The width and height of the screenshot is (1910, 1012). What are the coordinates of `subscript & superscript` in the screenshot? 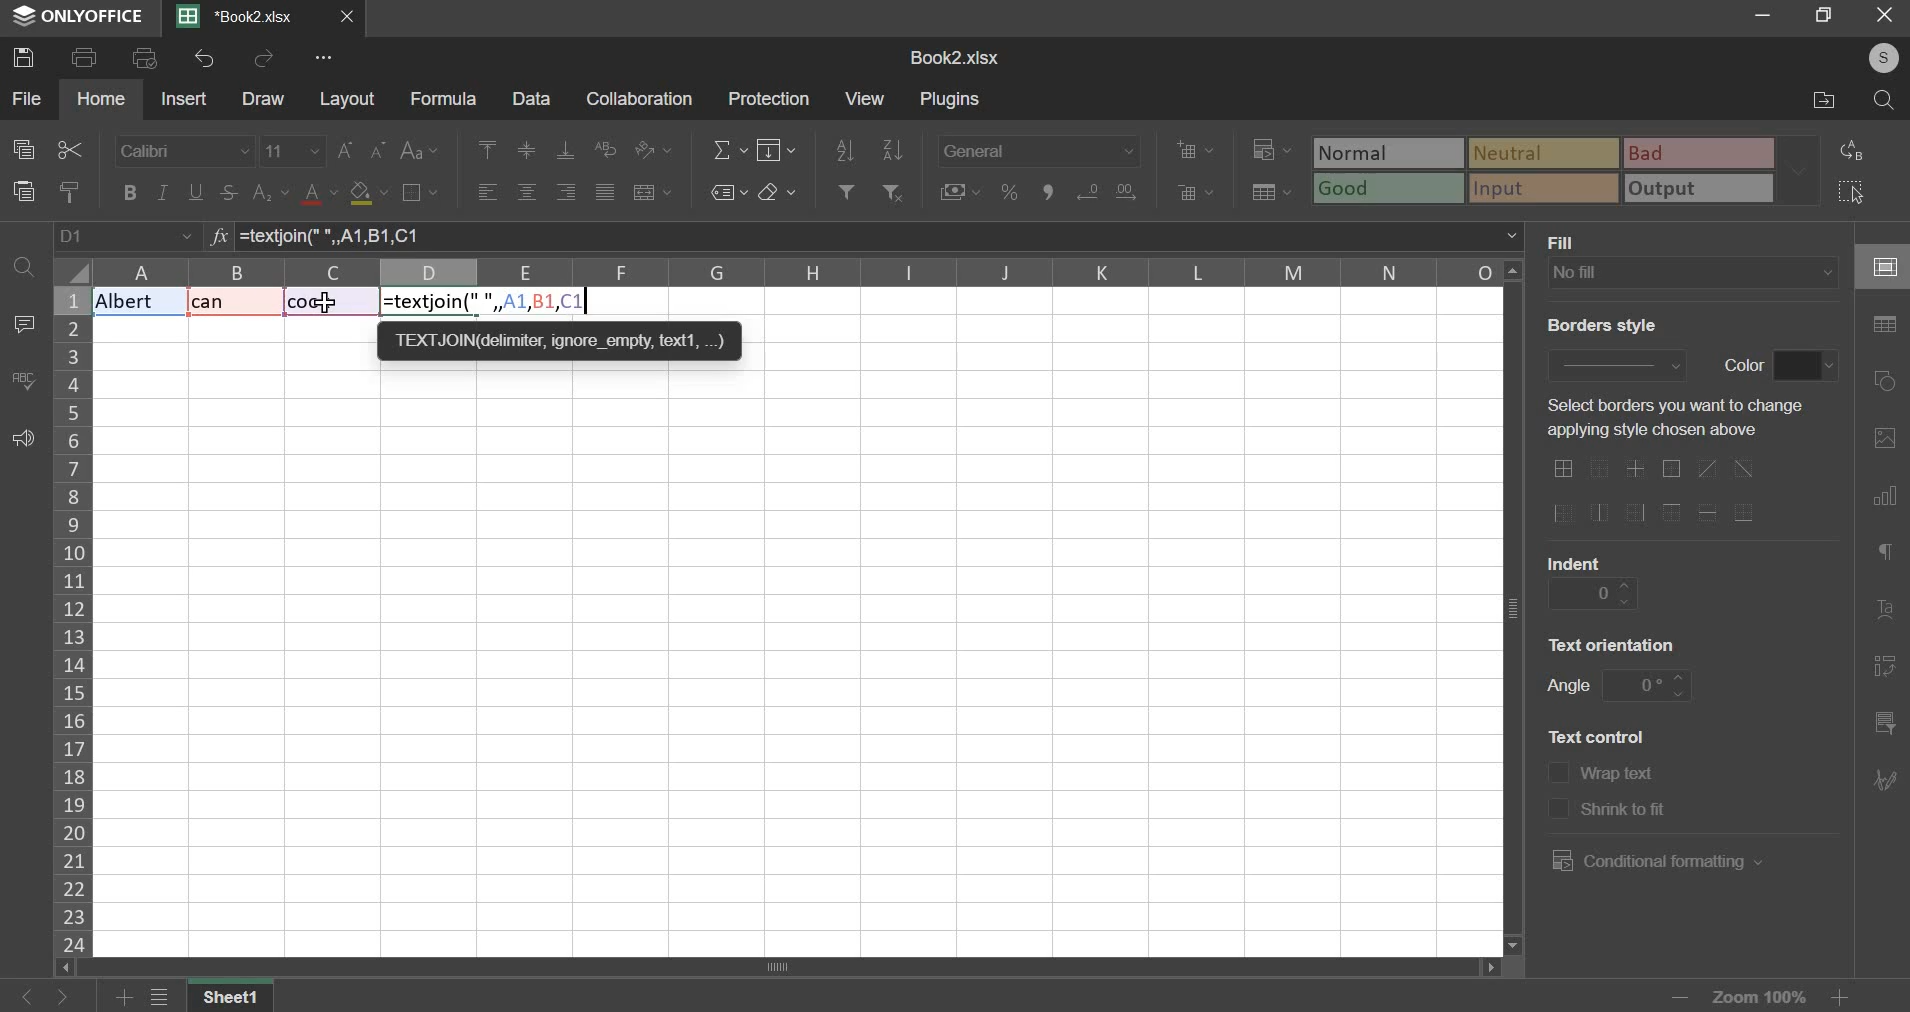 It's located at (270, 191).